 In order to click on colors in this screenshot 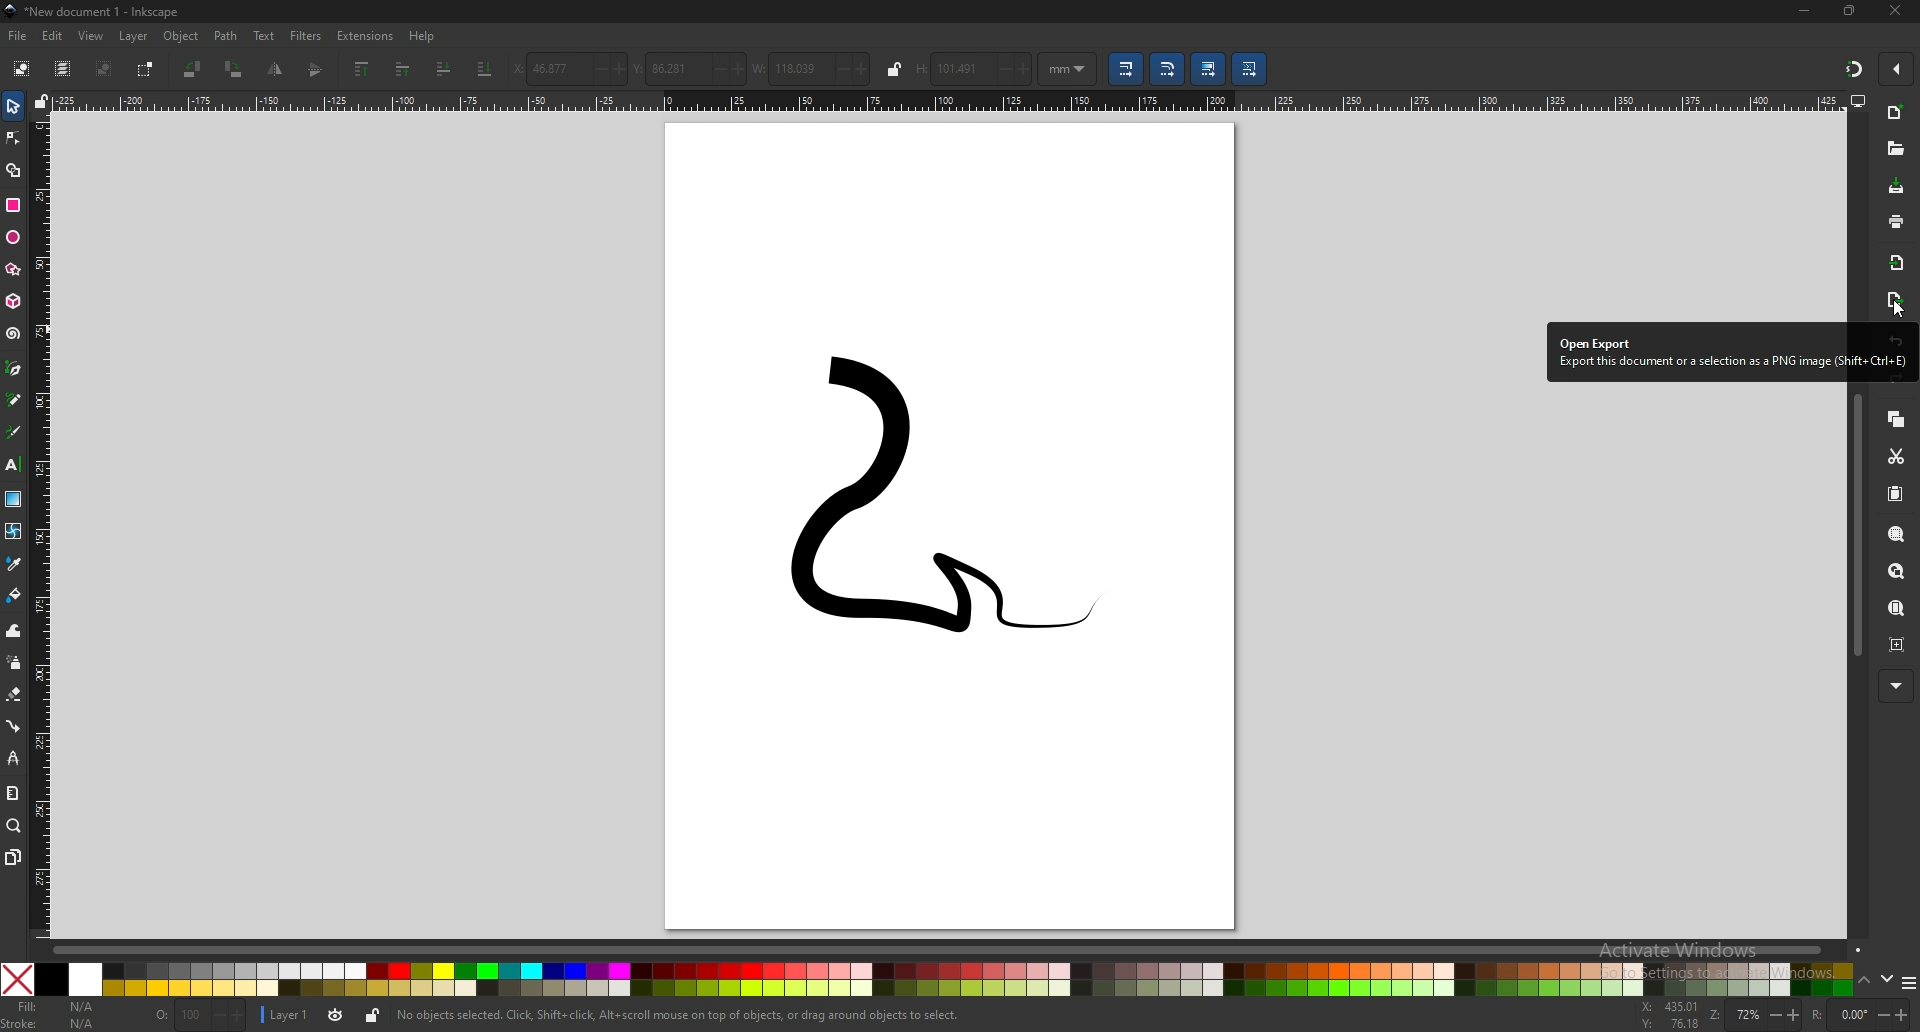, I will do `click(927, 979)`.